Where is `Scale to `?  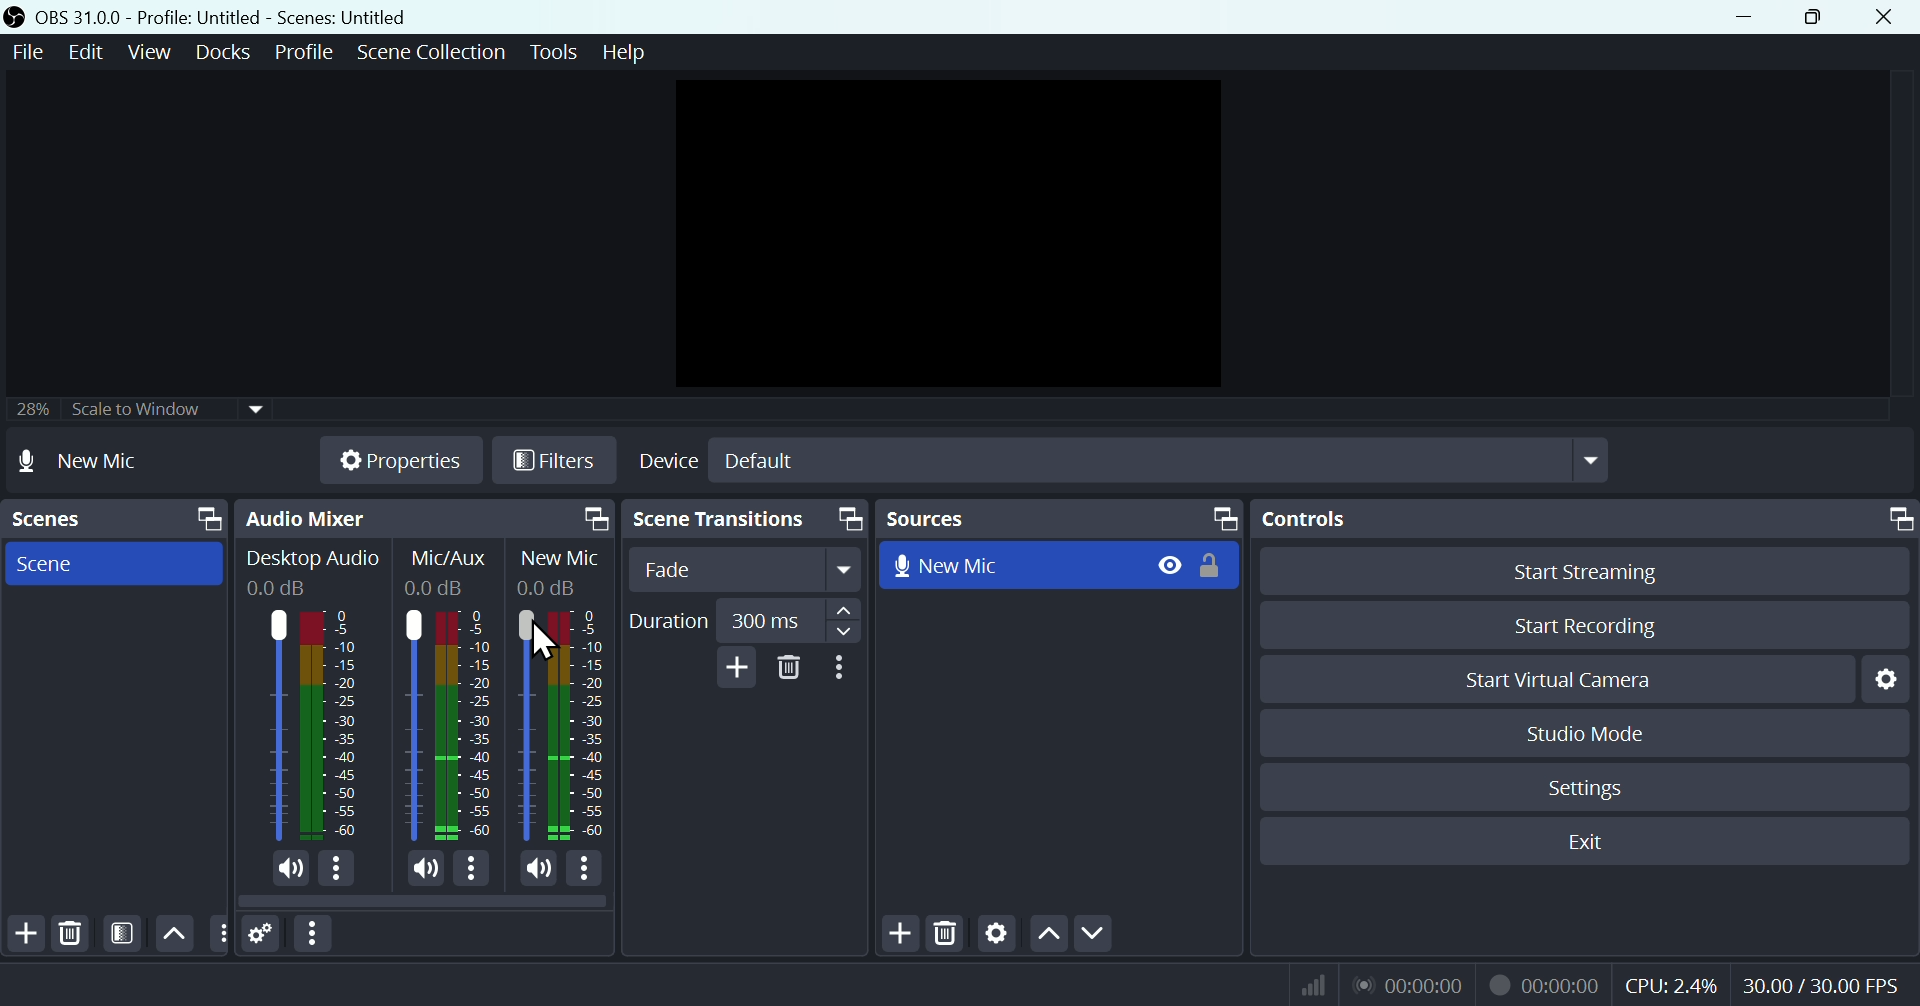 Scale to  is located at coordinates (131, 412).